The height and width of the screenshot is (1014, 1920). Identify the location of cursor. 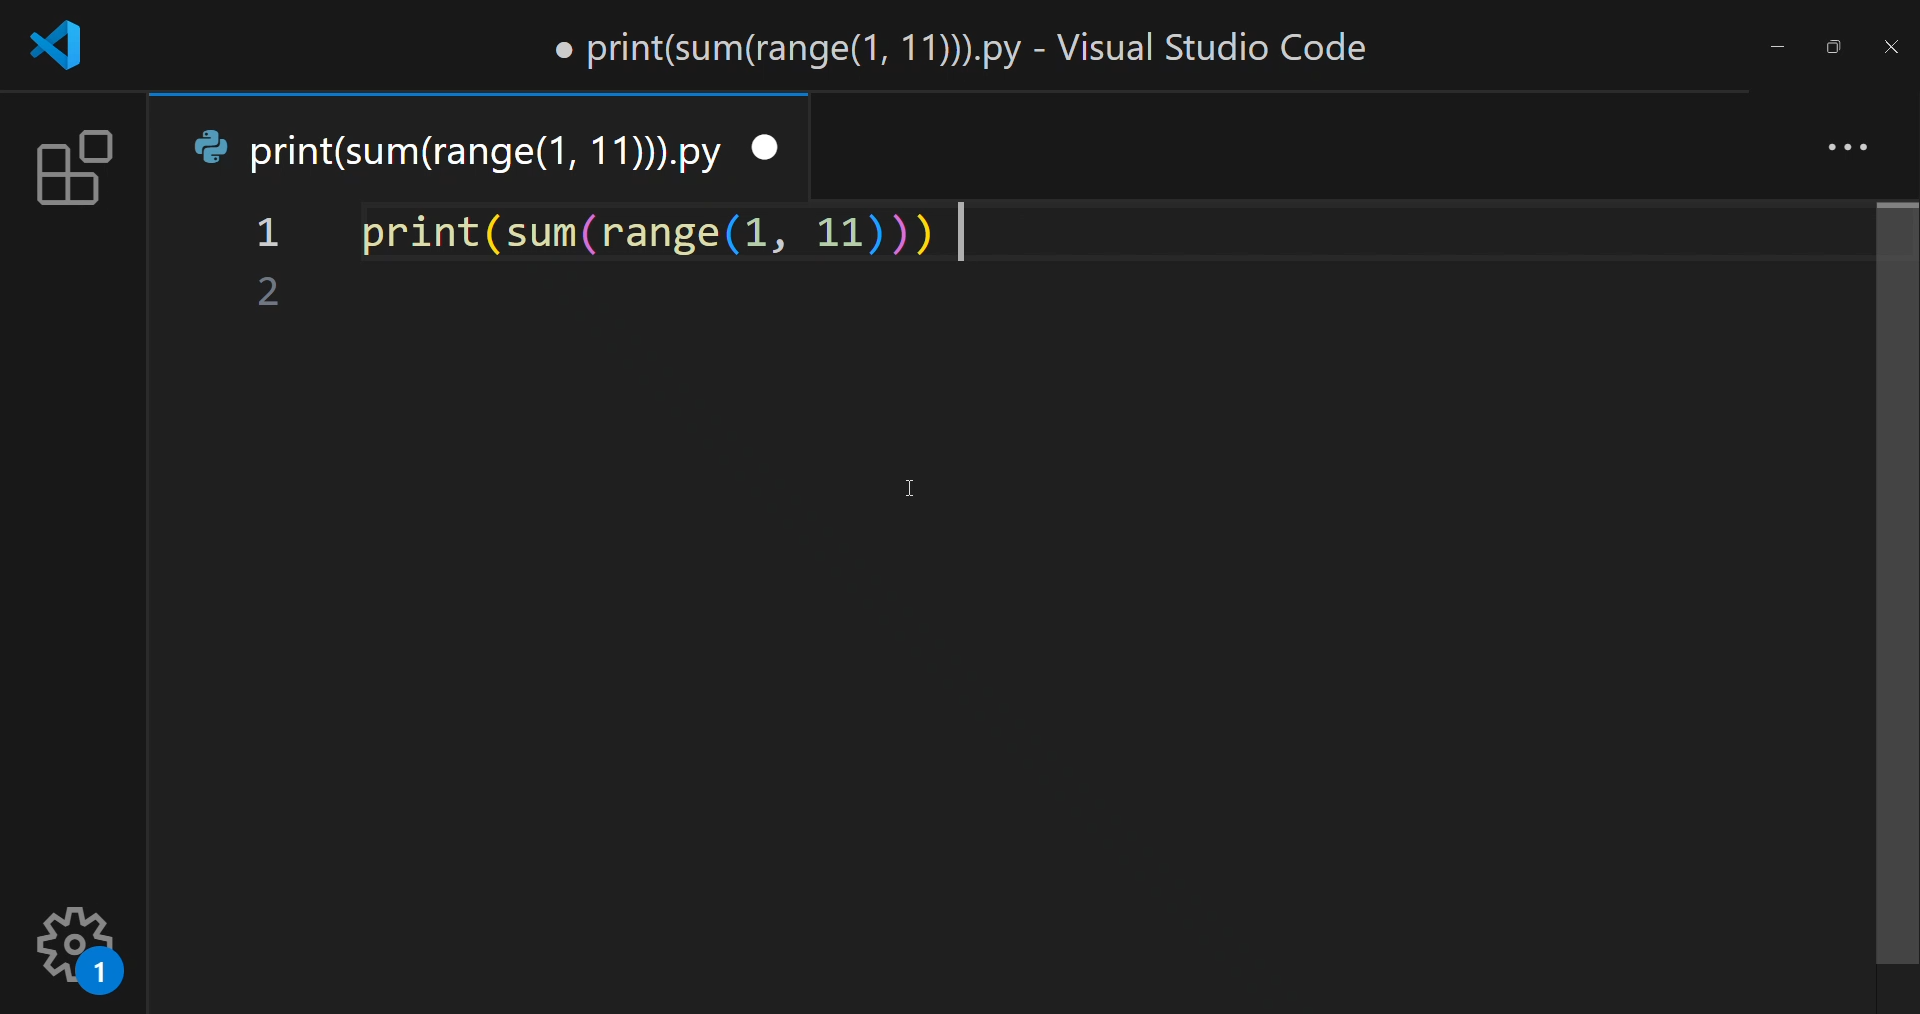
(912, 486).